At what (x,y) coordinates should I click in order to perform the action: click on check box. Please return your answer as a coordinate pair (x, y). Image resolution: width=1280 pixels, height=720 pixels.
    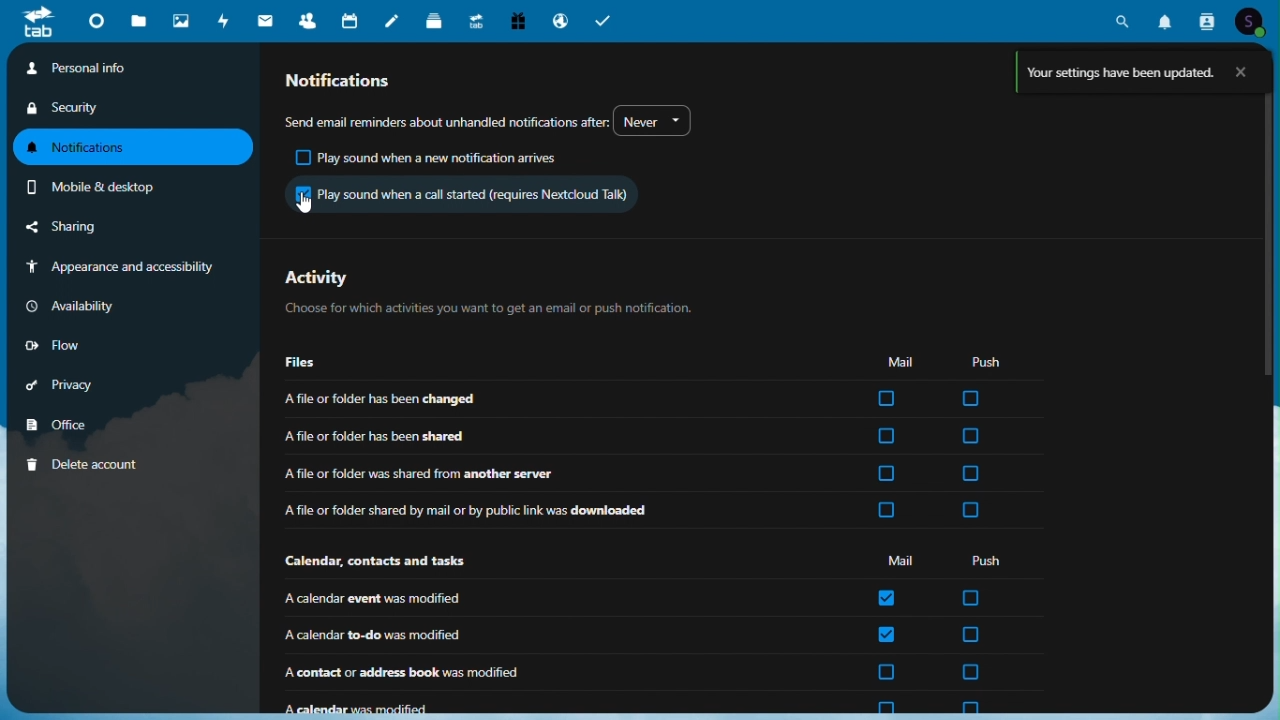
    Looking at the image, I should click on (969, 399).